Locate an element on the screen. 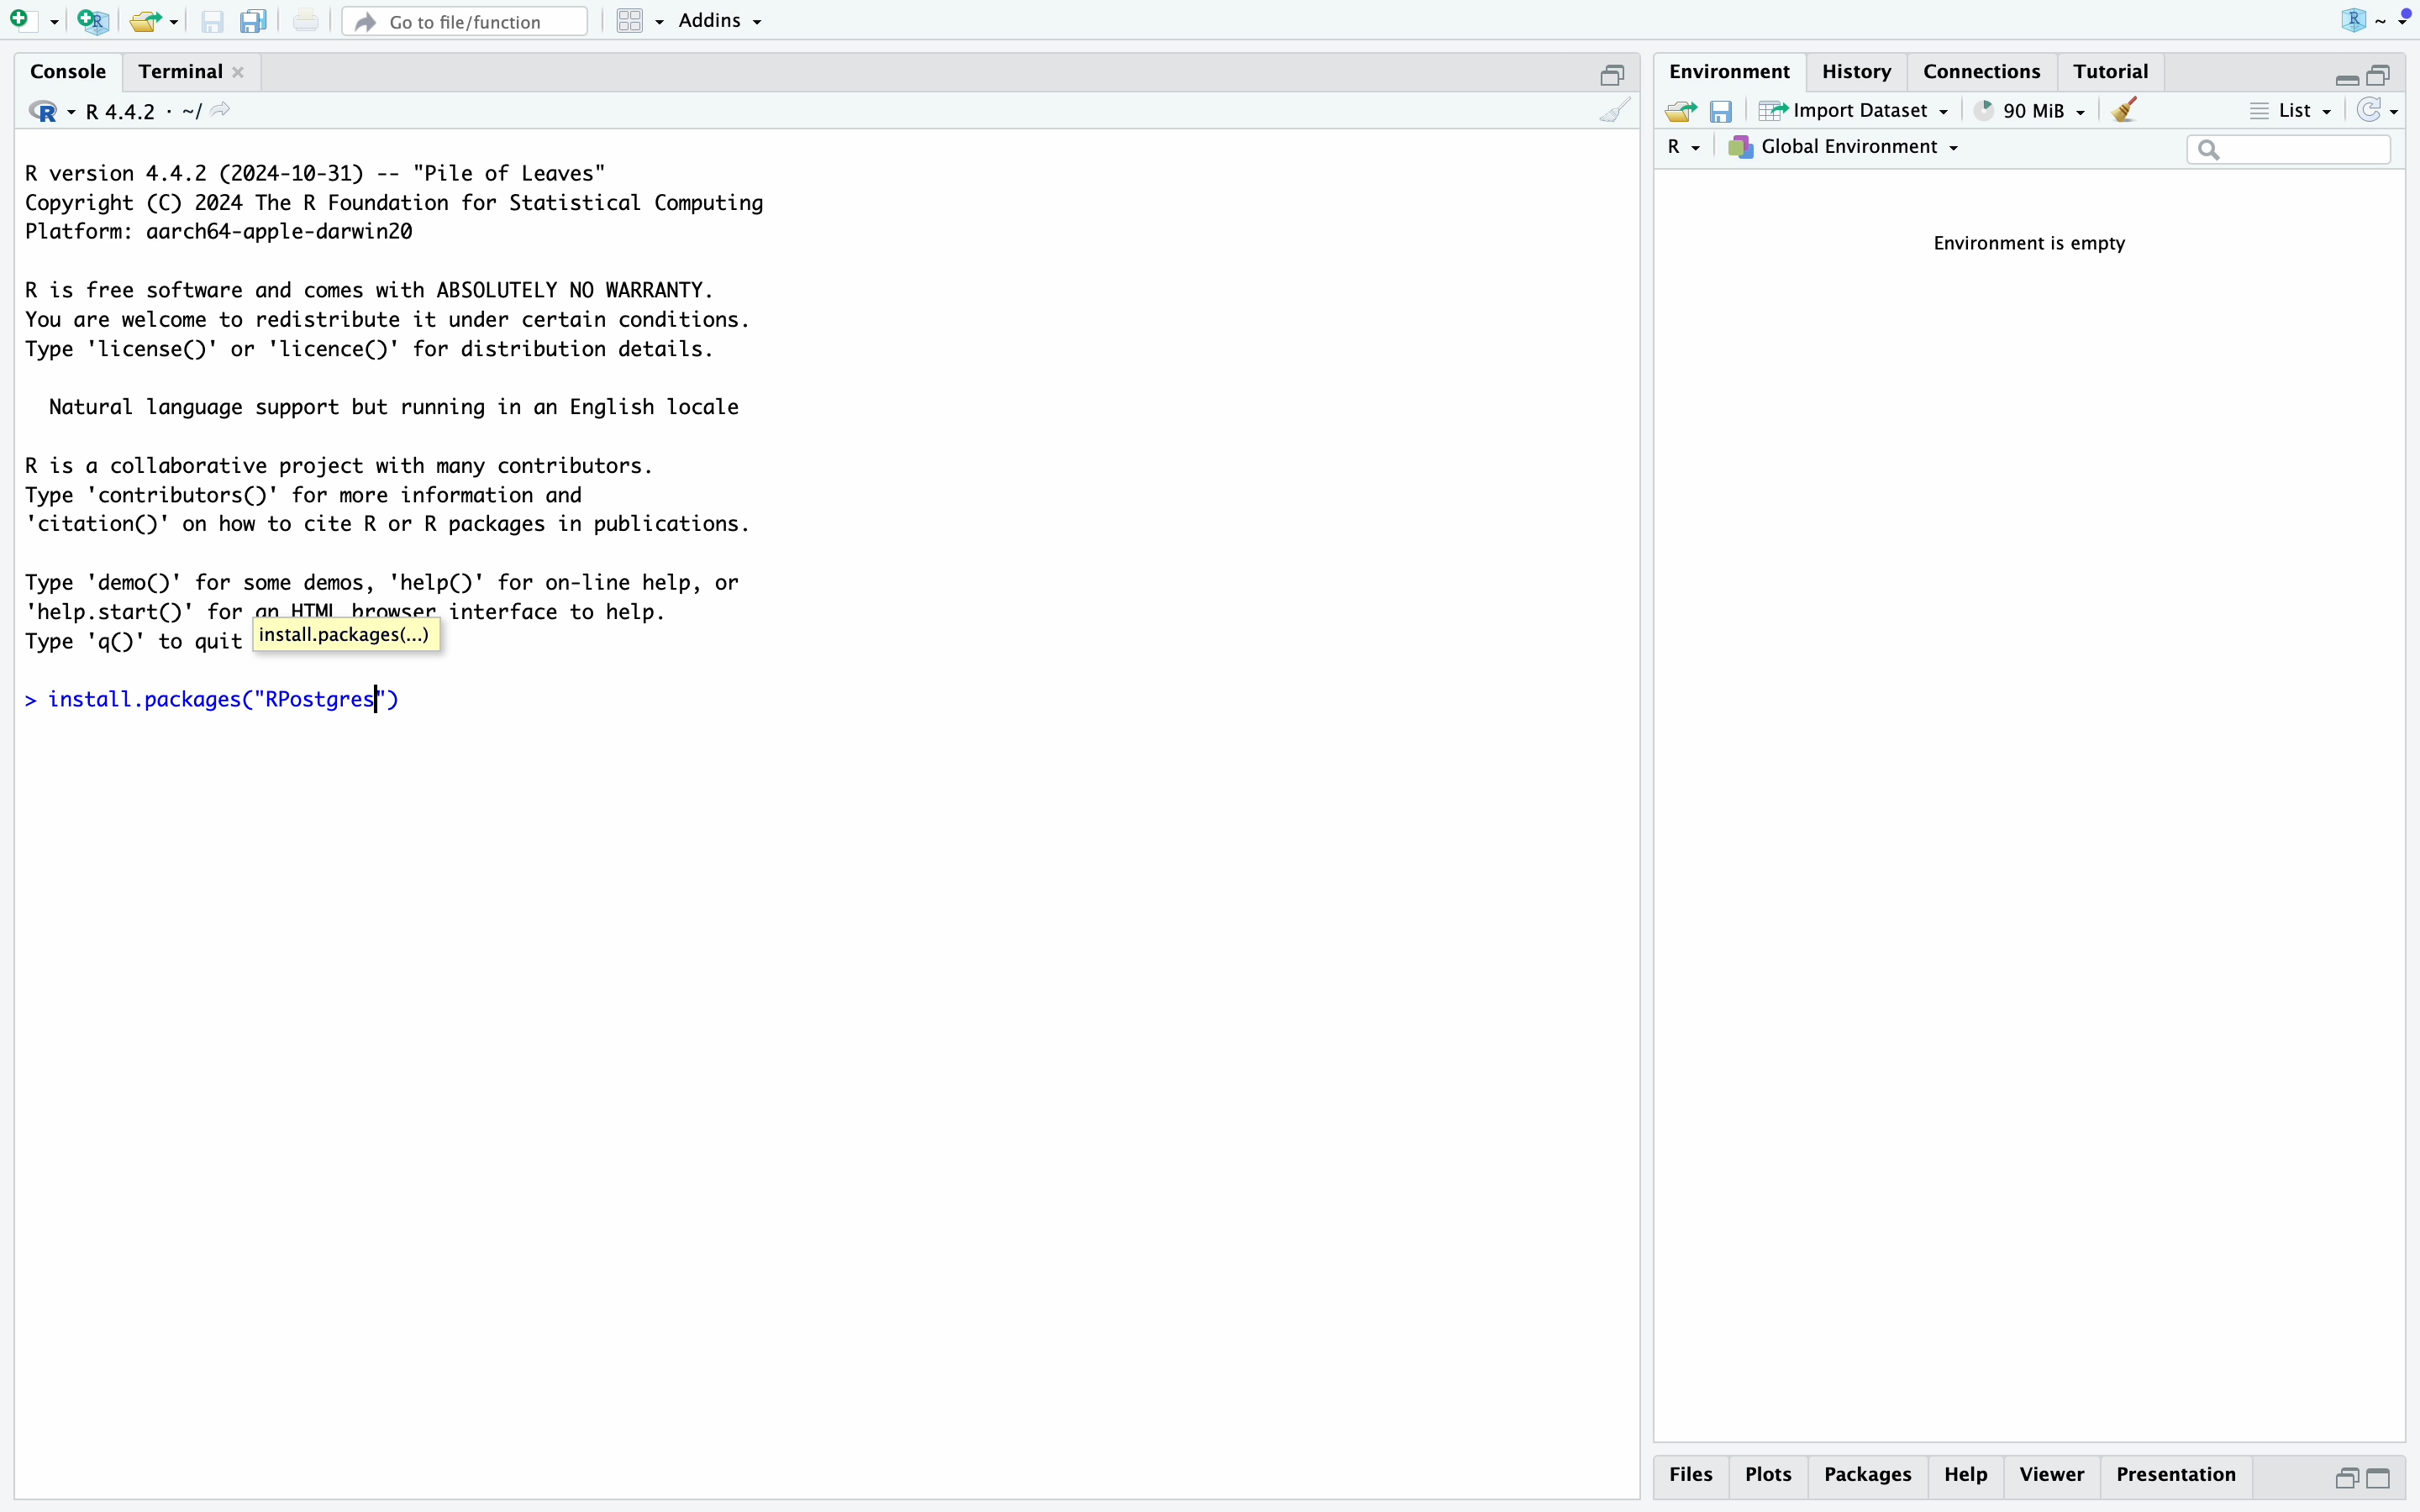 The image size is (2420, 1512). clear objects from the workspace is located at coordinates (2135, 112).